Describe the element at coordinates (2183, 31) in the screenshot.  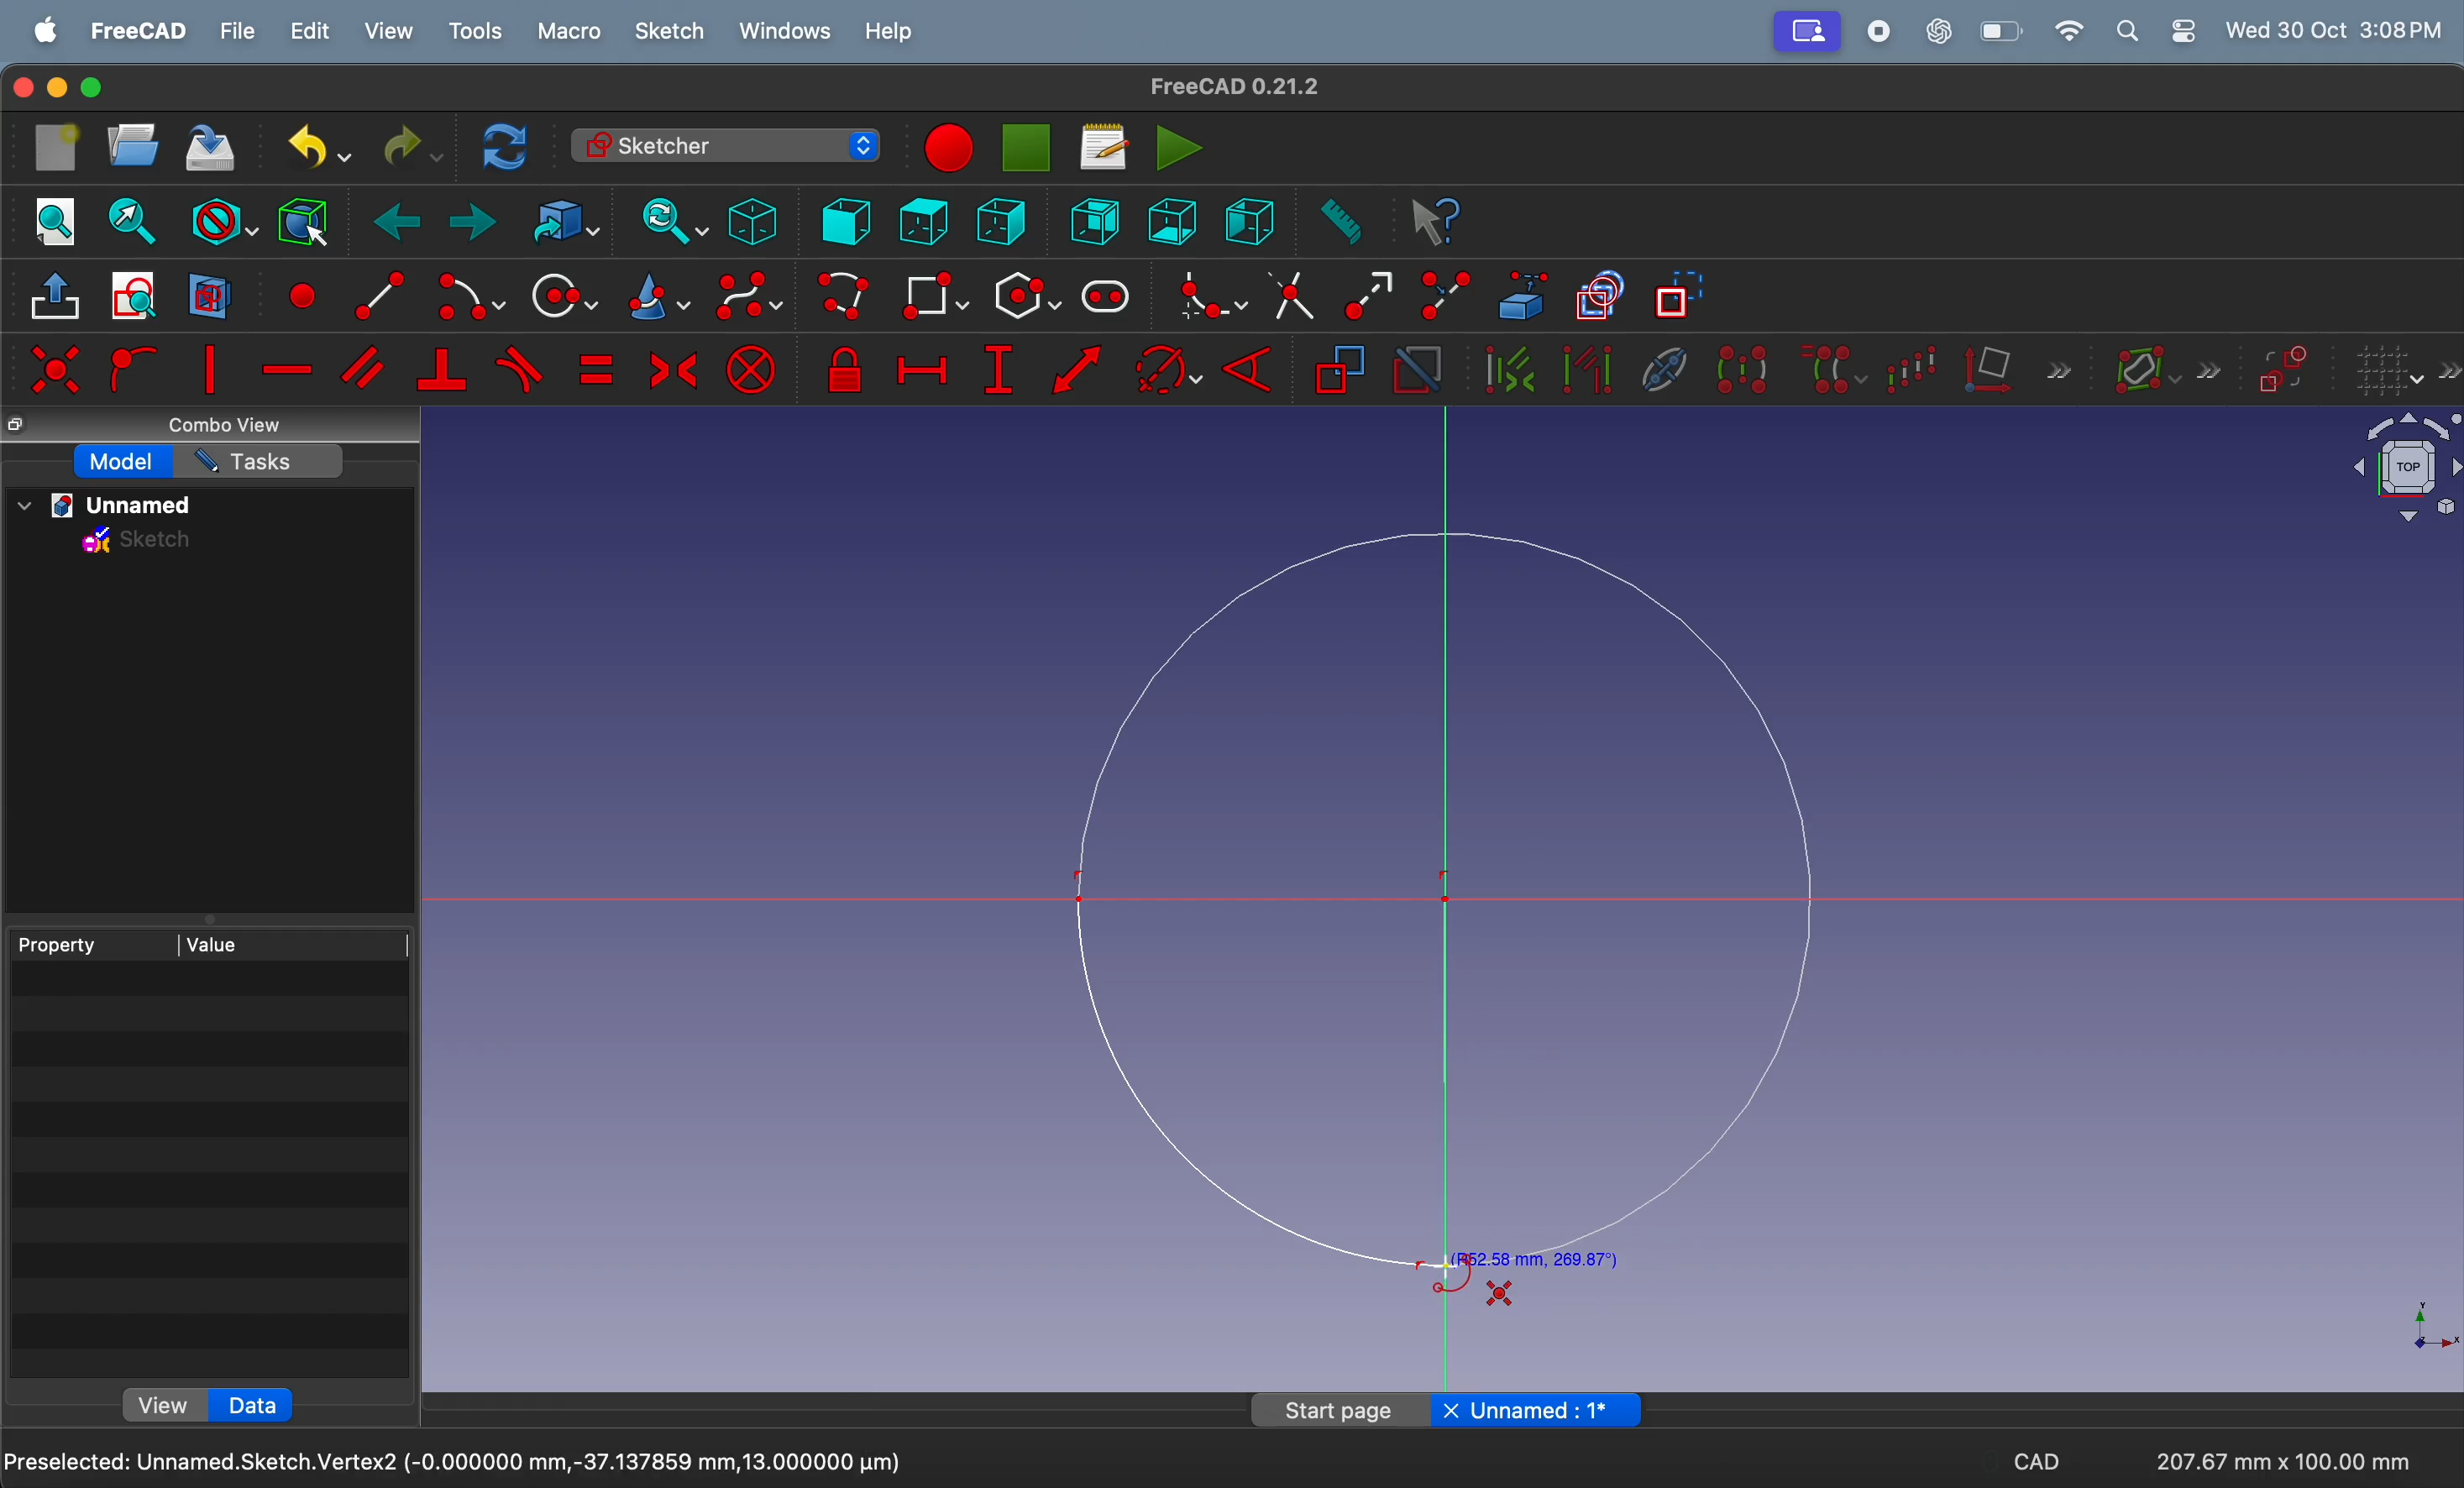
I see `settings` at that location.